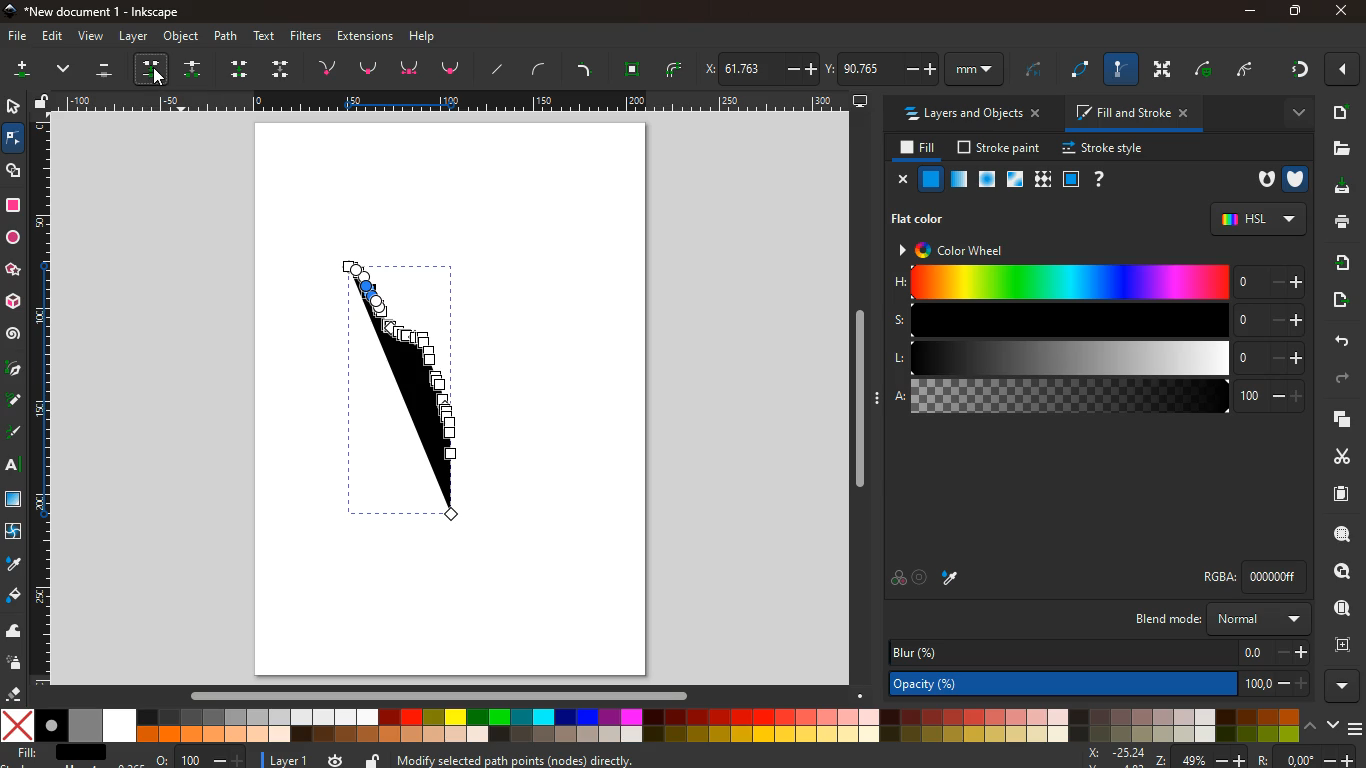 The width and height of the screenshot is (1366, 768). What do you see at coordinates (1340, 112) in the screenshot?
I see `add` at bounding box center [1340, 112].